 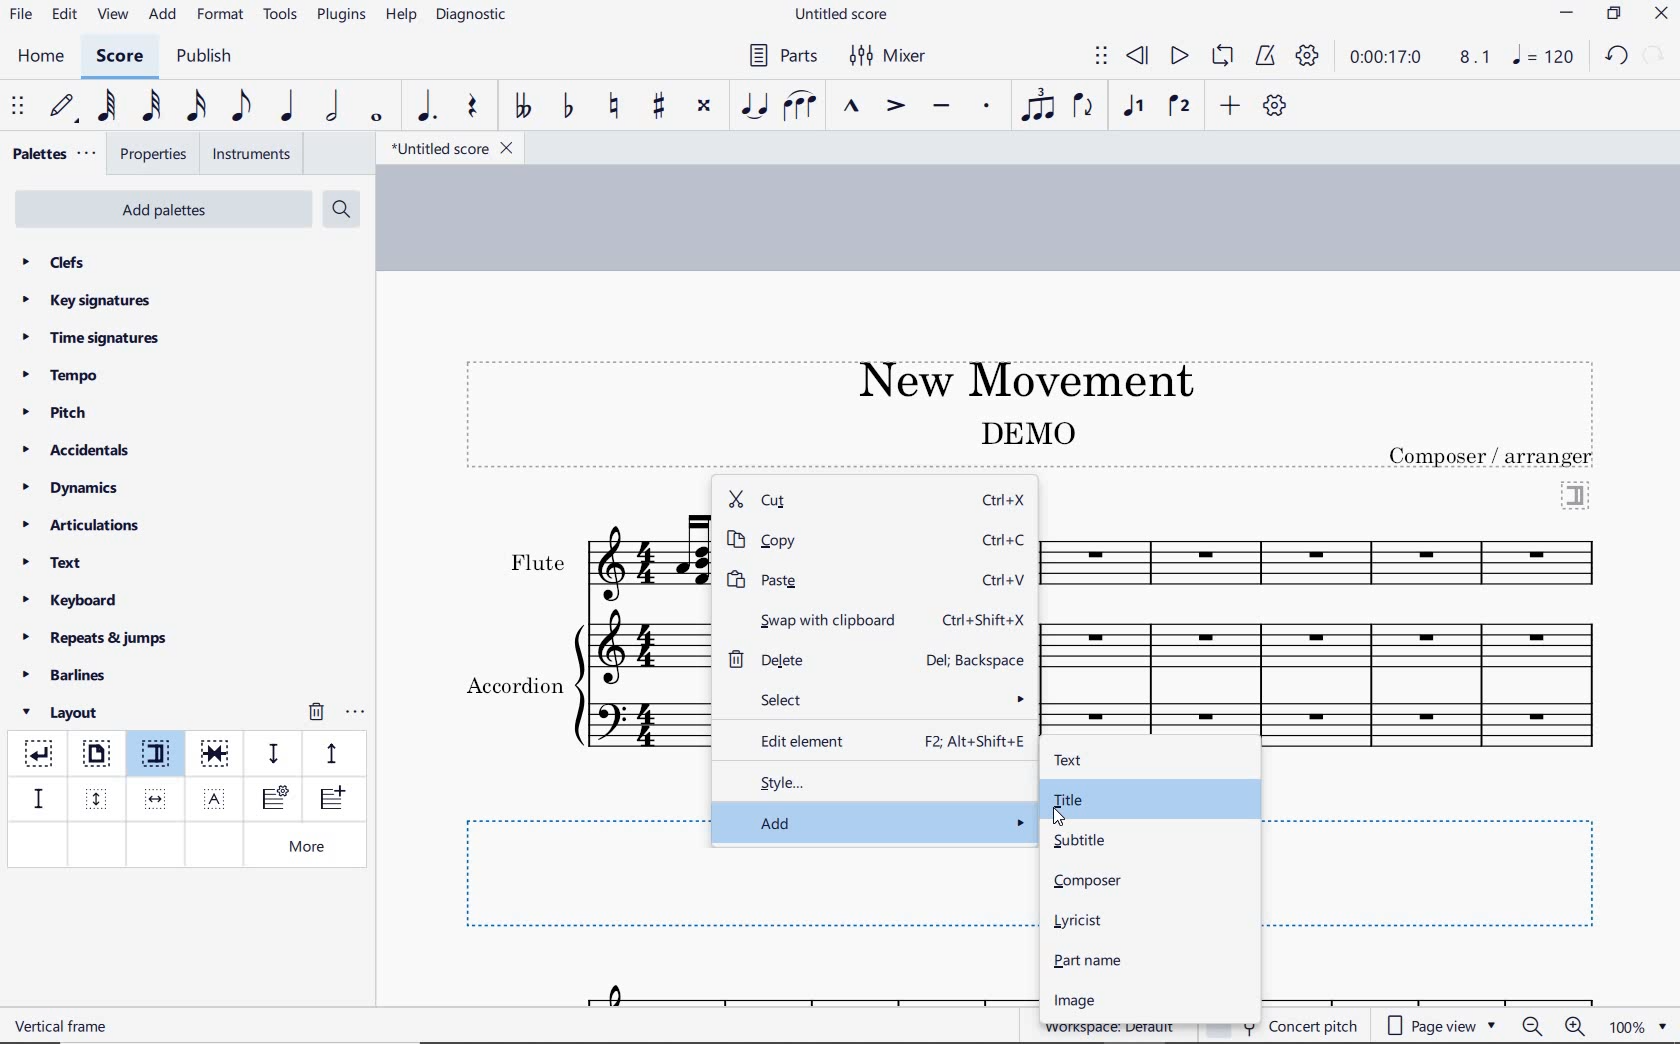 I want to click on subtitle, so click(x=1078, y=840).